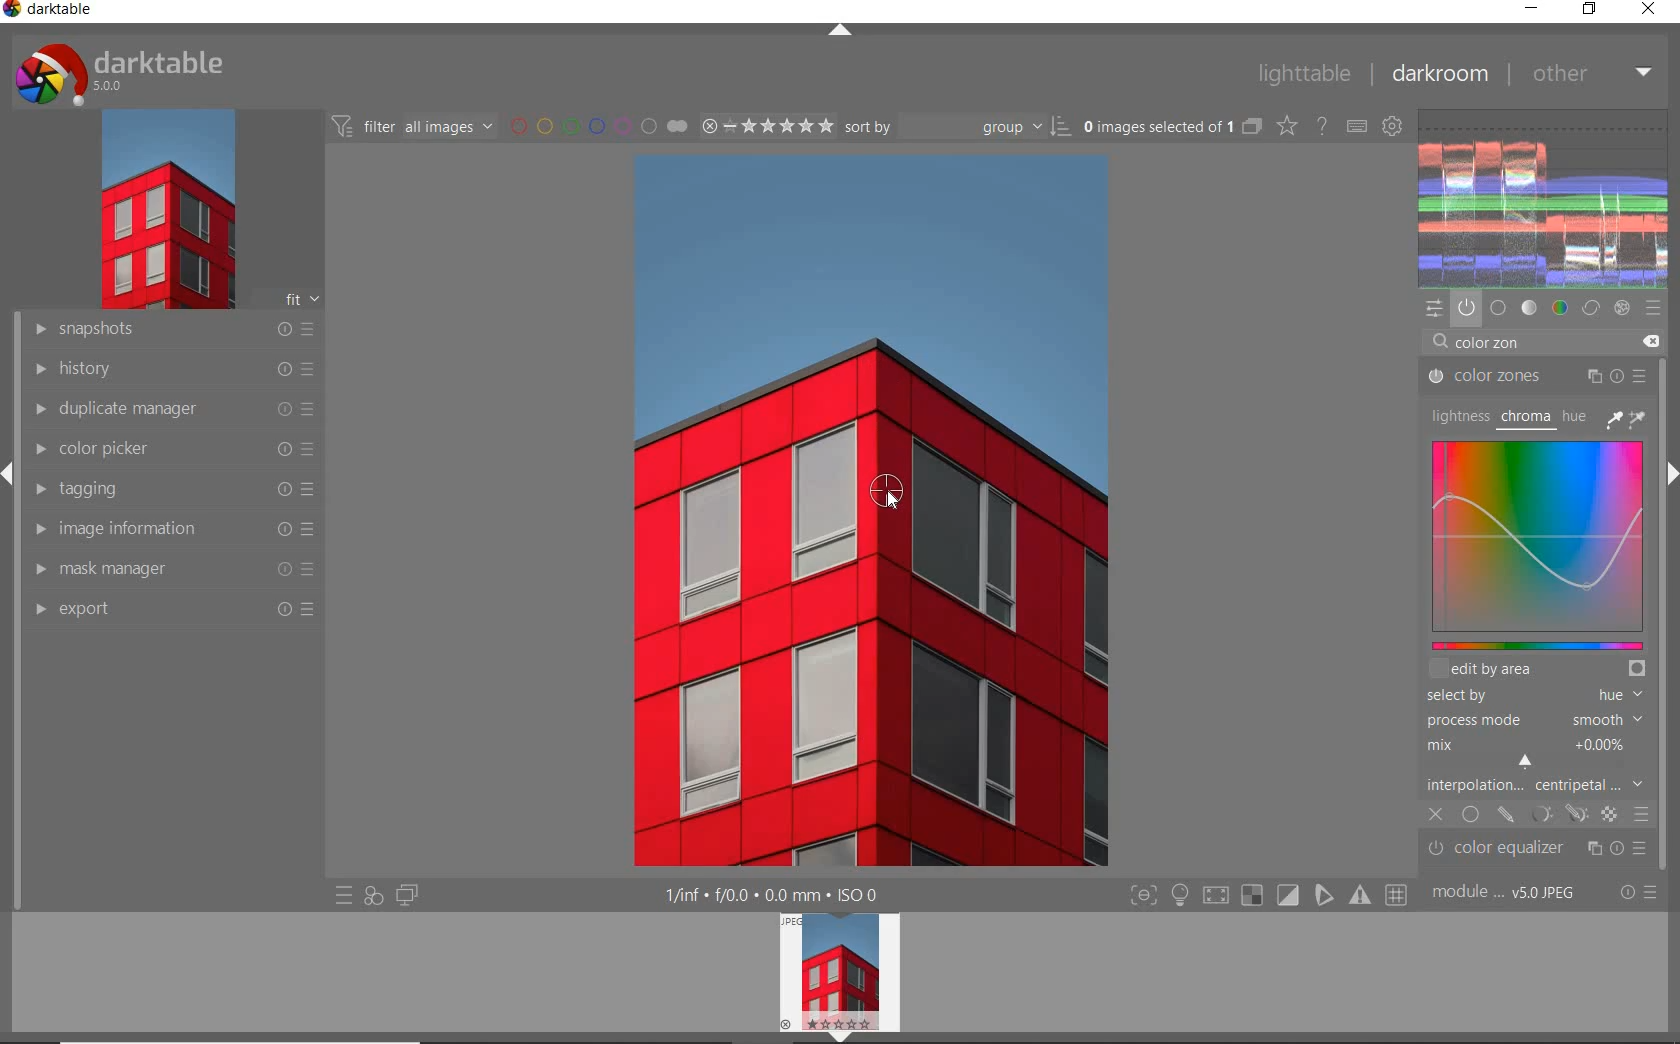 The width and height of the screenshot is (1680, 1044). What do you see at coordinates (1323, 125) in the screenshot?
I see `enable for online help` at bounding box center [1323, 125].